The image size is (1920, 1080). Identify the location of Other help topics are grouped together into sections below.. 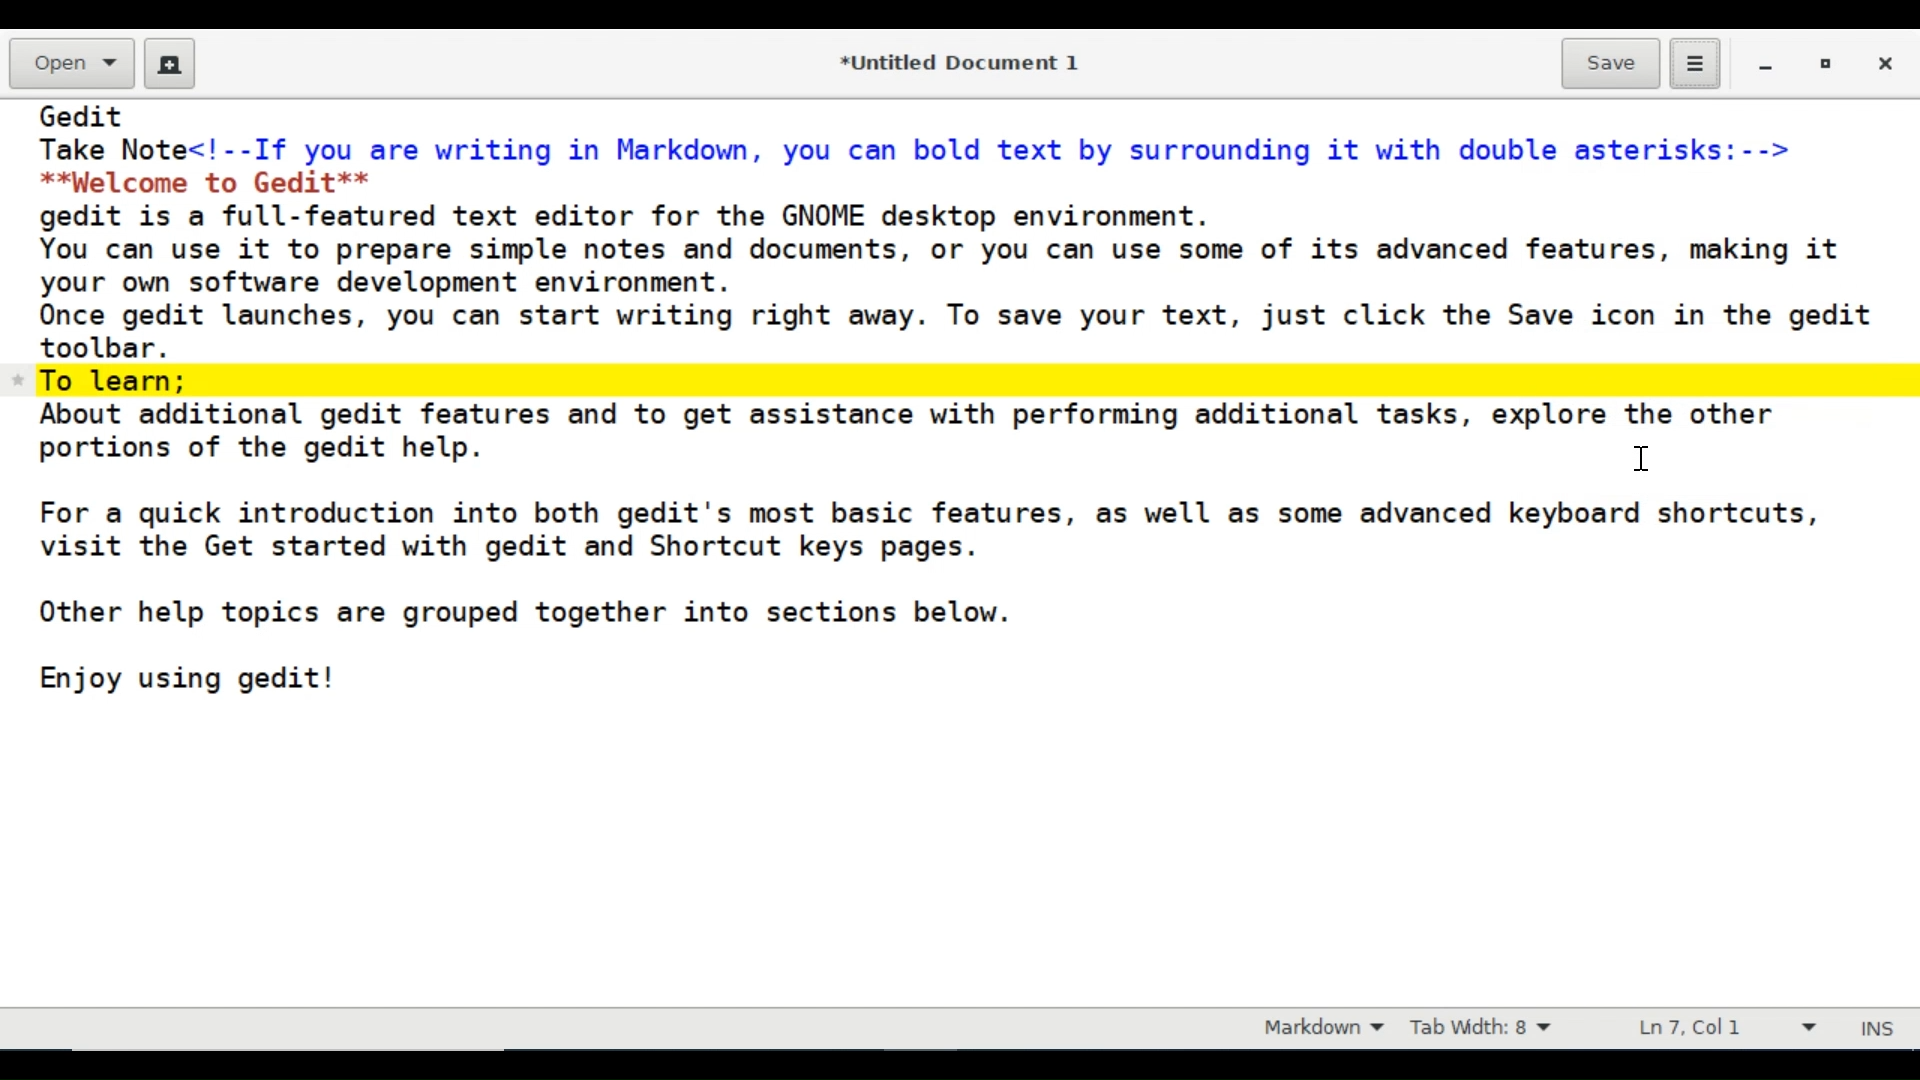
(524, 613).